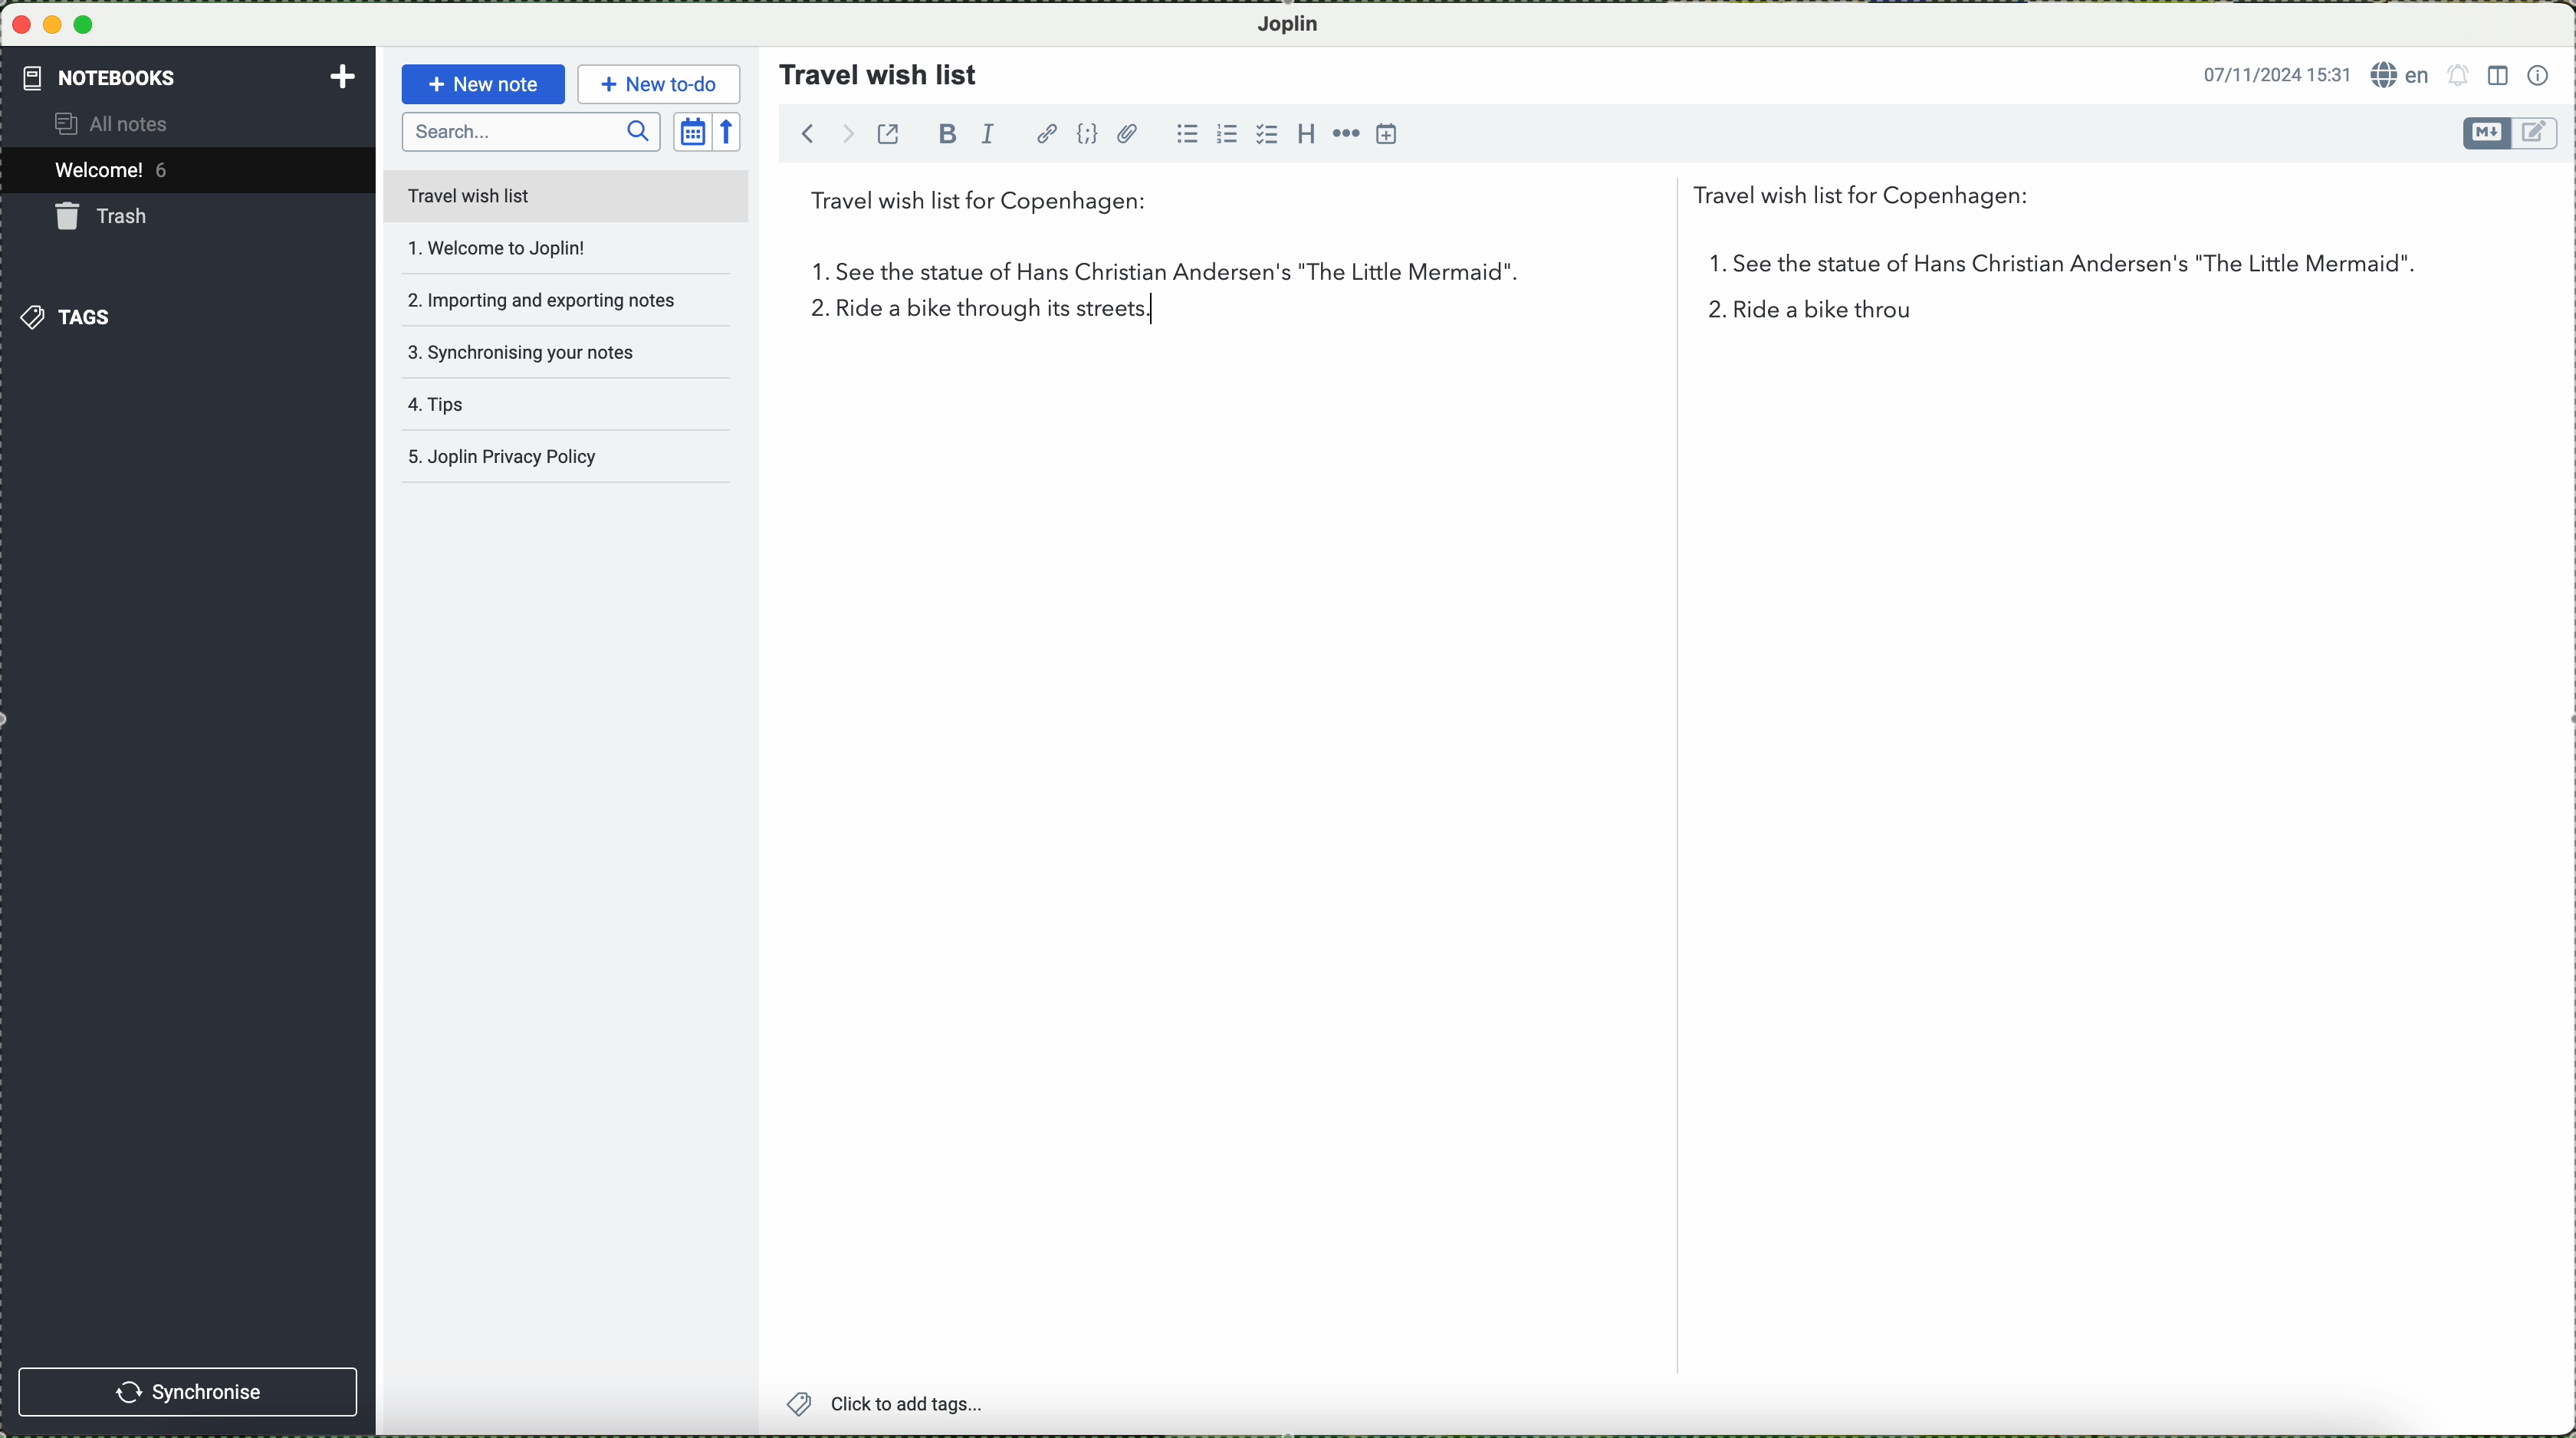 Image resolution: width=2576 pixels, height=1438 pixels. I want to click on first point, so click(1591, 271).